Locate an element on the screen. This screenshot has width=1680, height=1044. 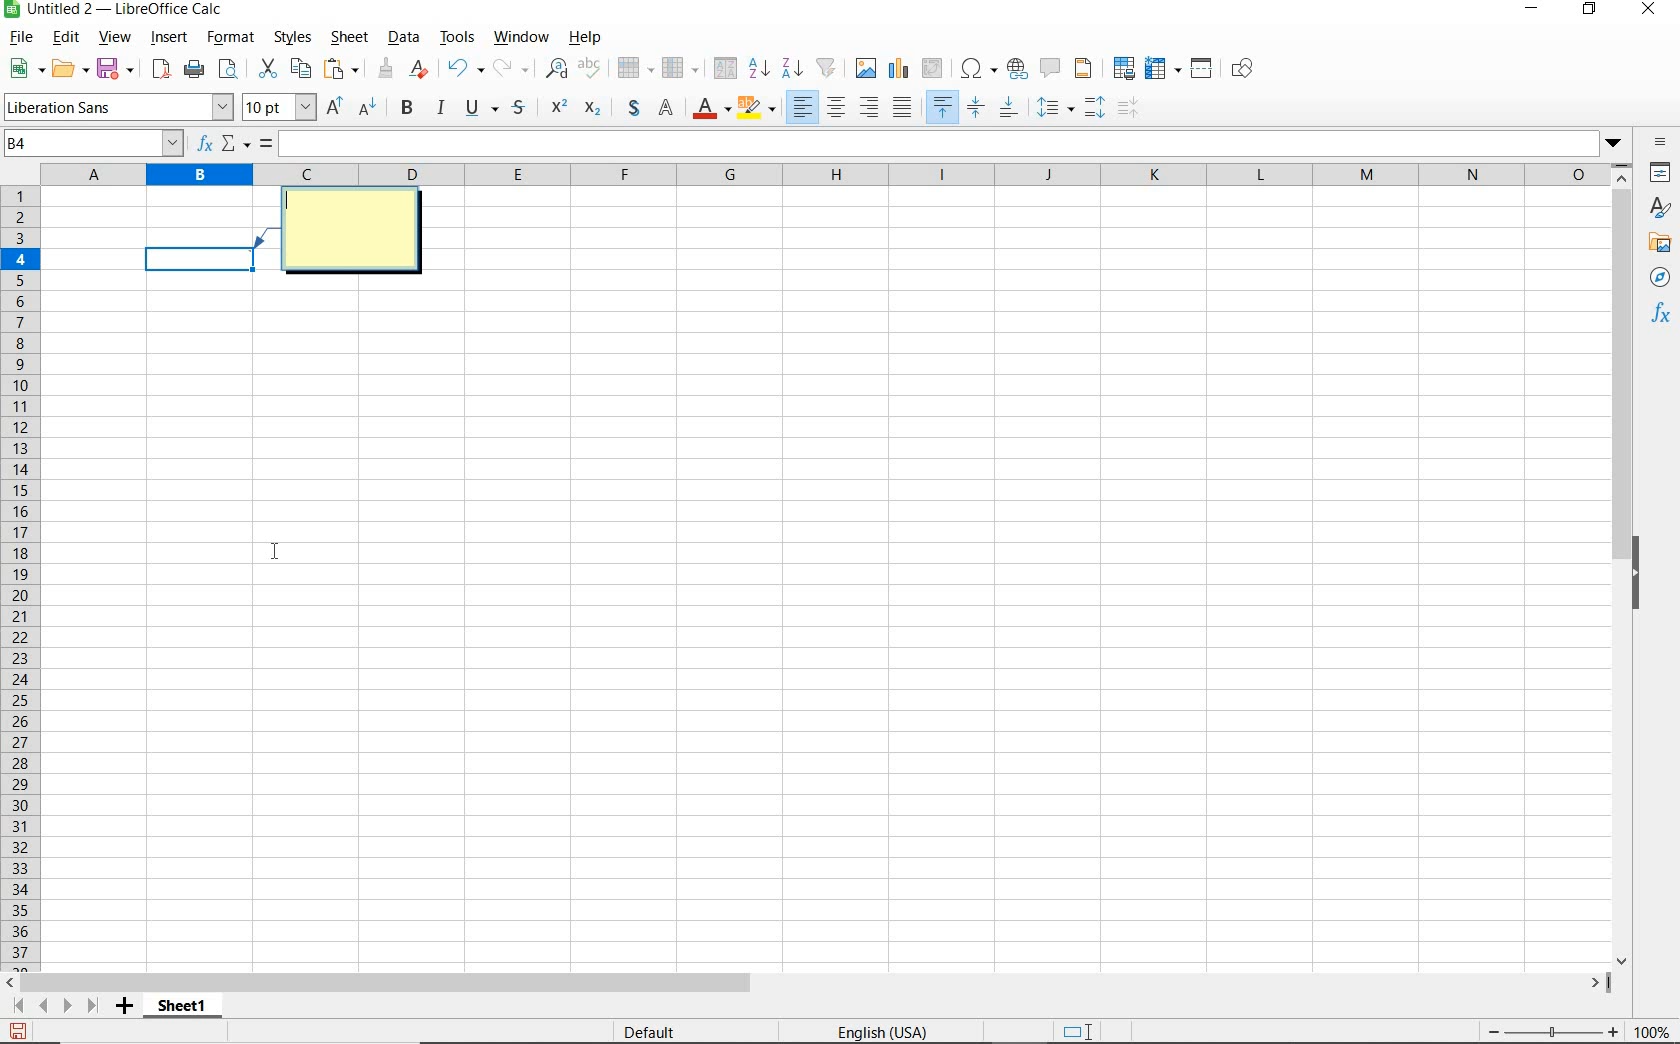
line spacing dropdown menu is located at coordinates (1054, 109).